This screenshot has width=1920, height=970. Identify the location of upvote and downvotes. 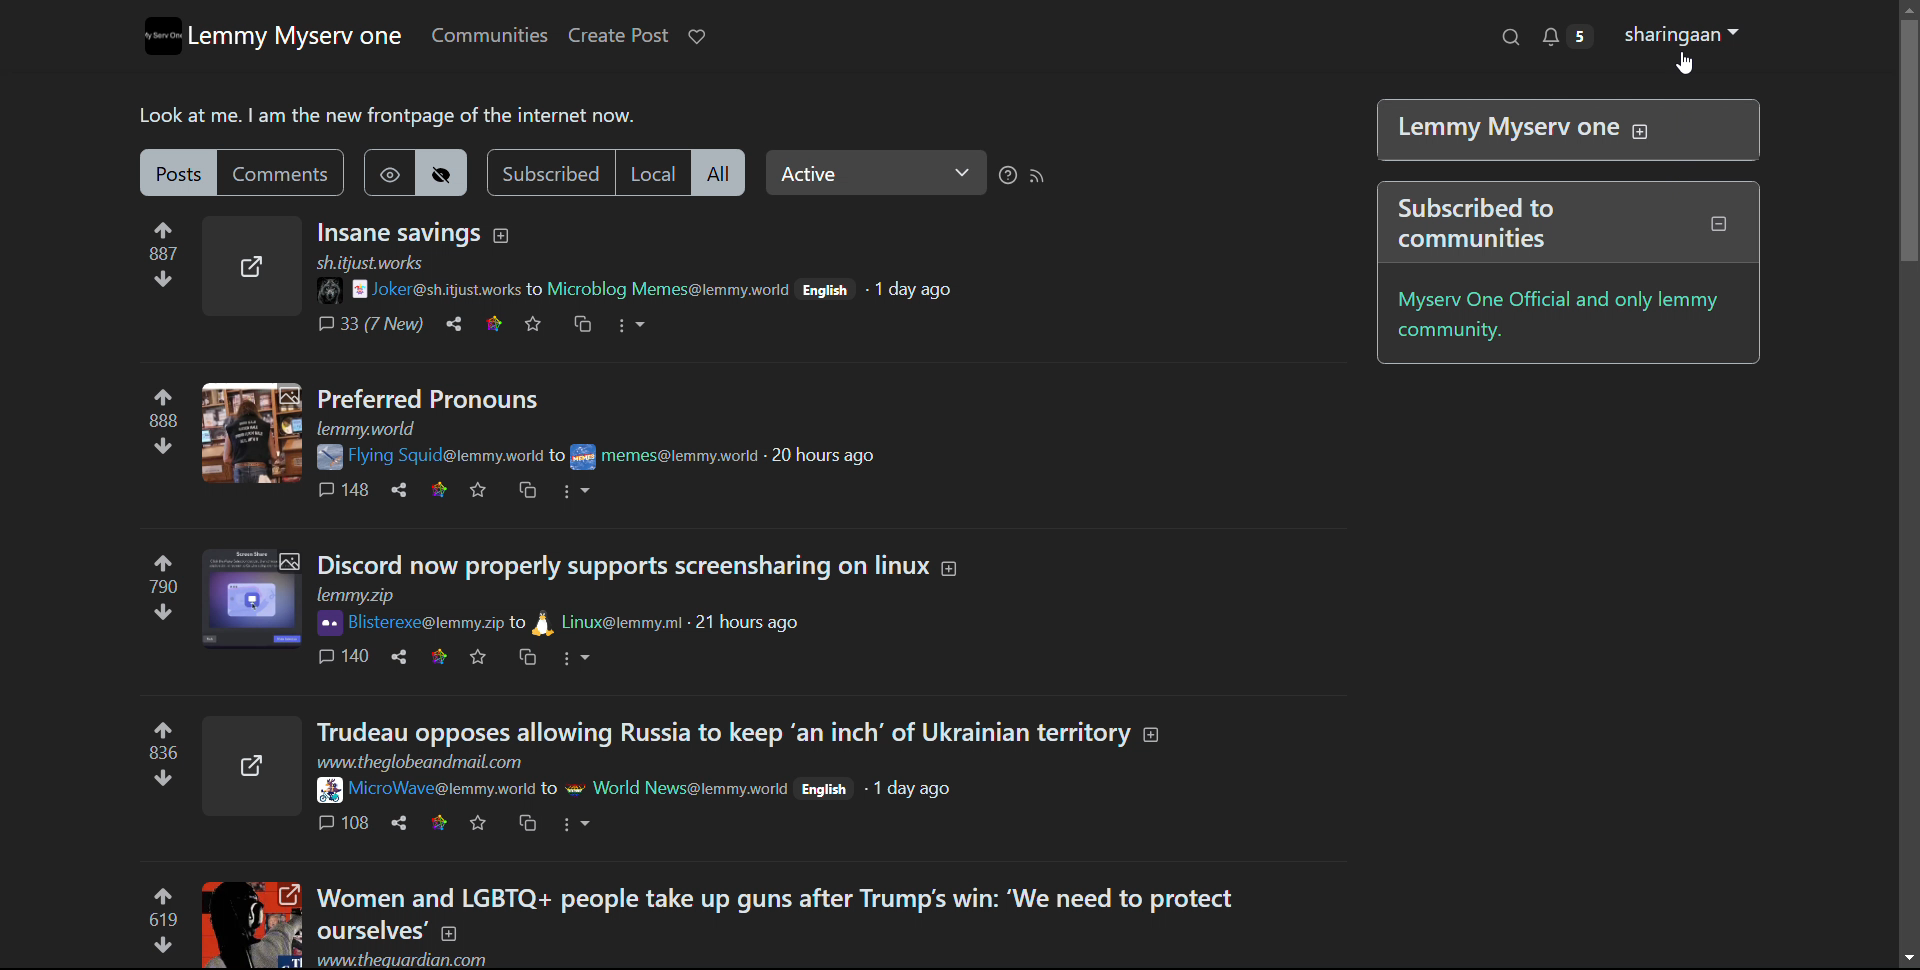
(163, 586).